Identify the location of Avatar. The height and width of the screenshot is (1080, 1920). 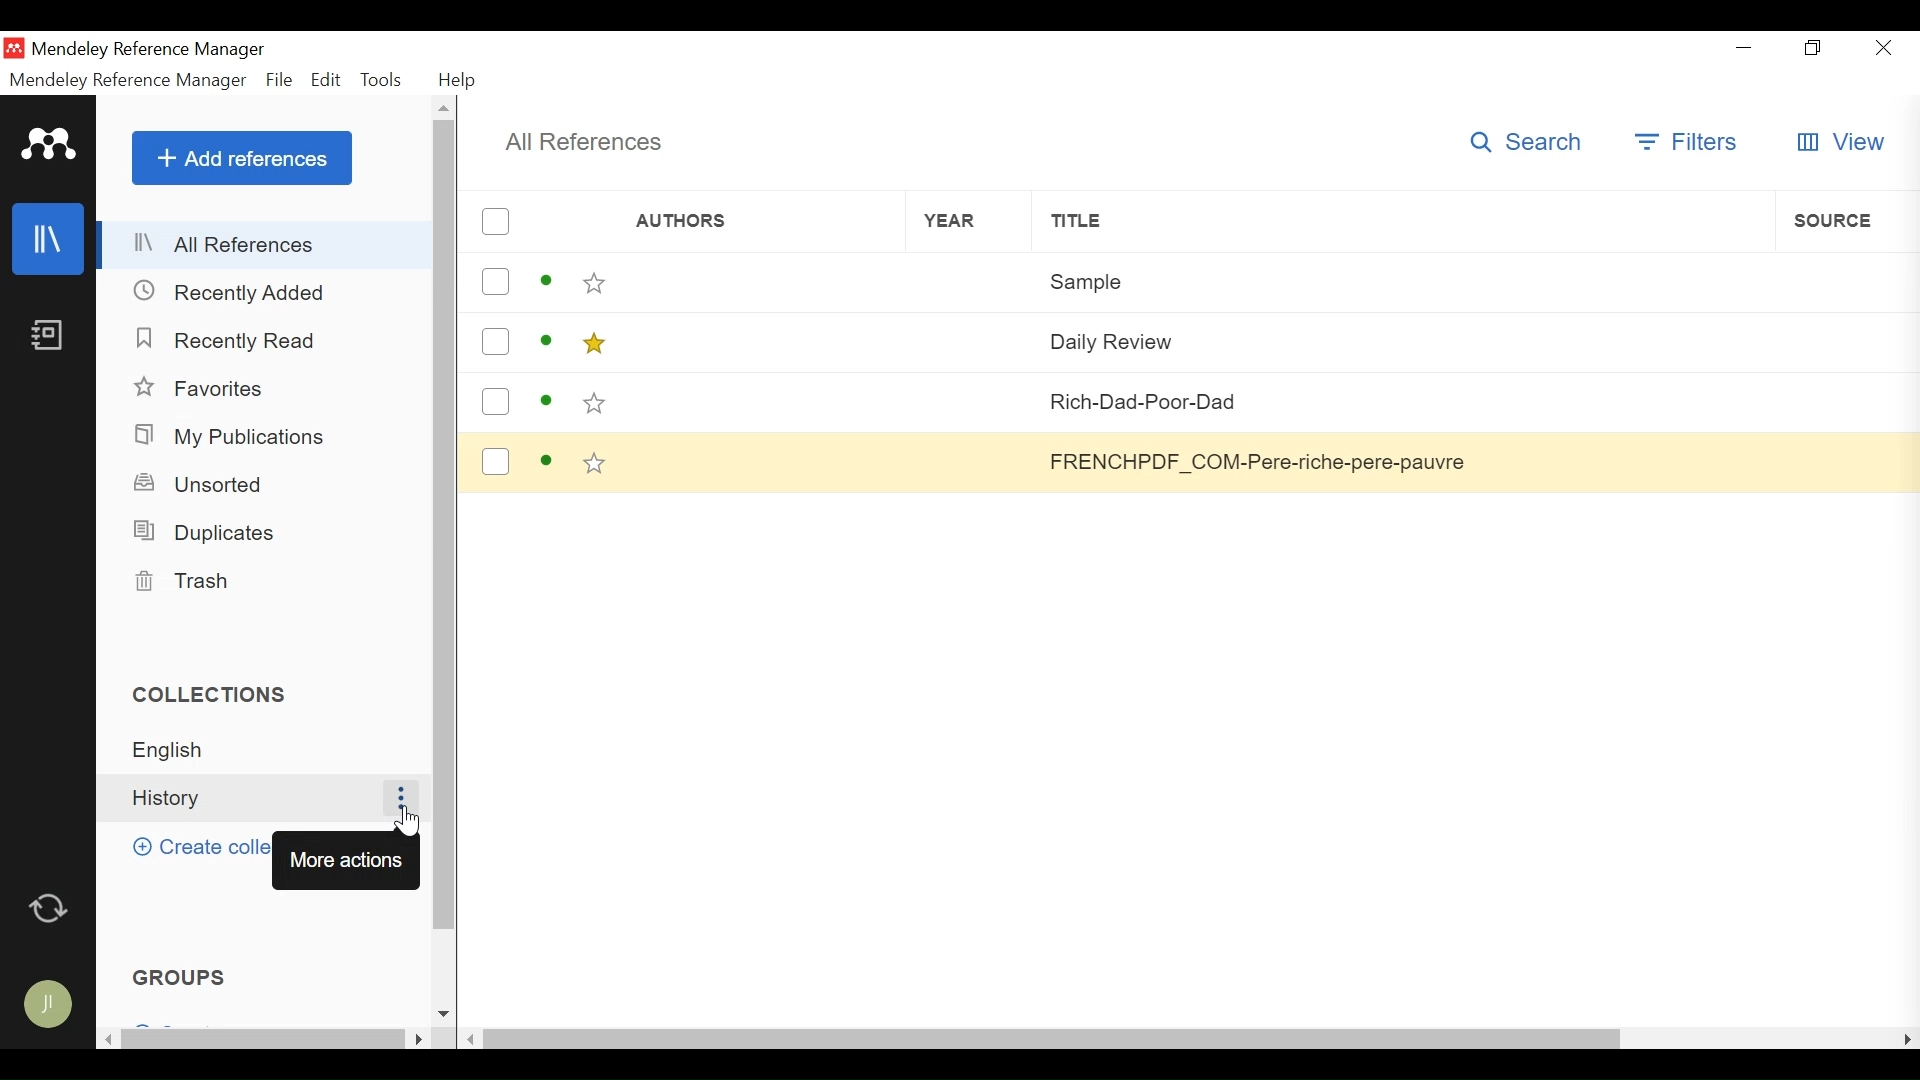
(46, 1008).